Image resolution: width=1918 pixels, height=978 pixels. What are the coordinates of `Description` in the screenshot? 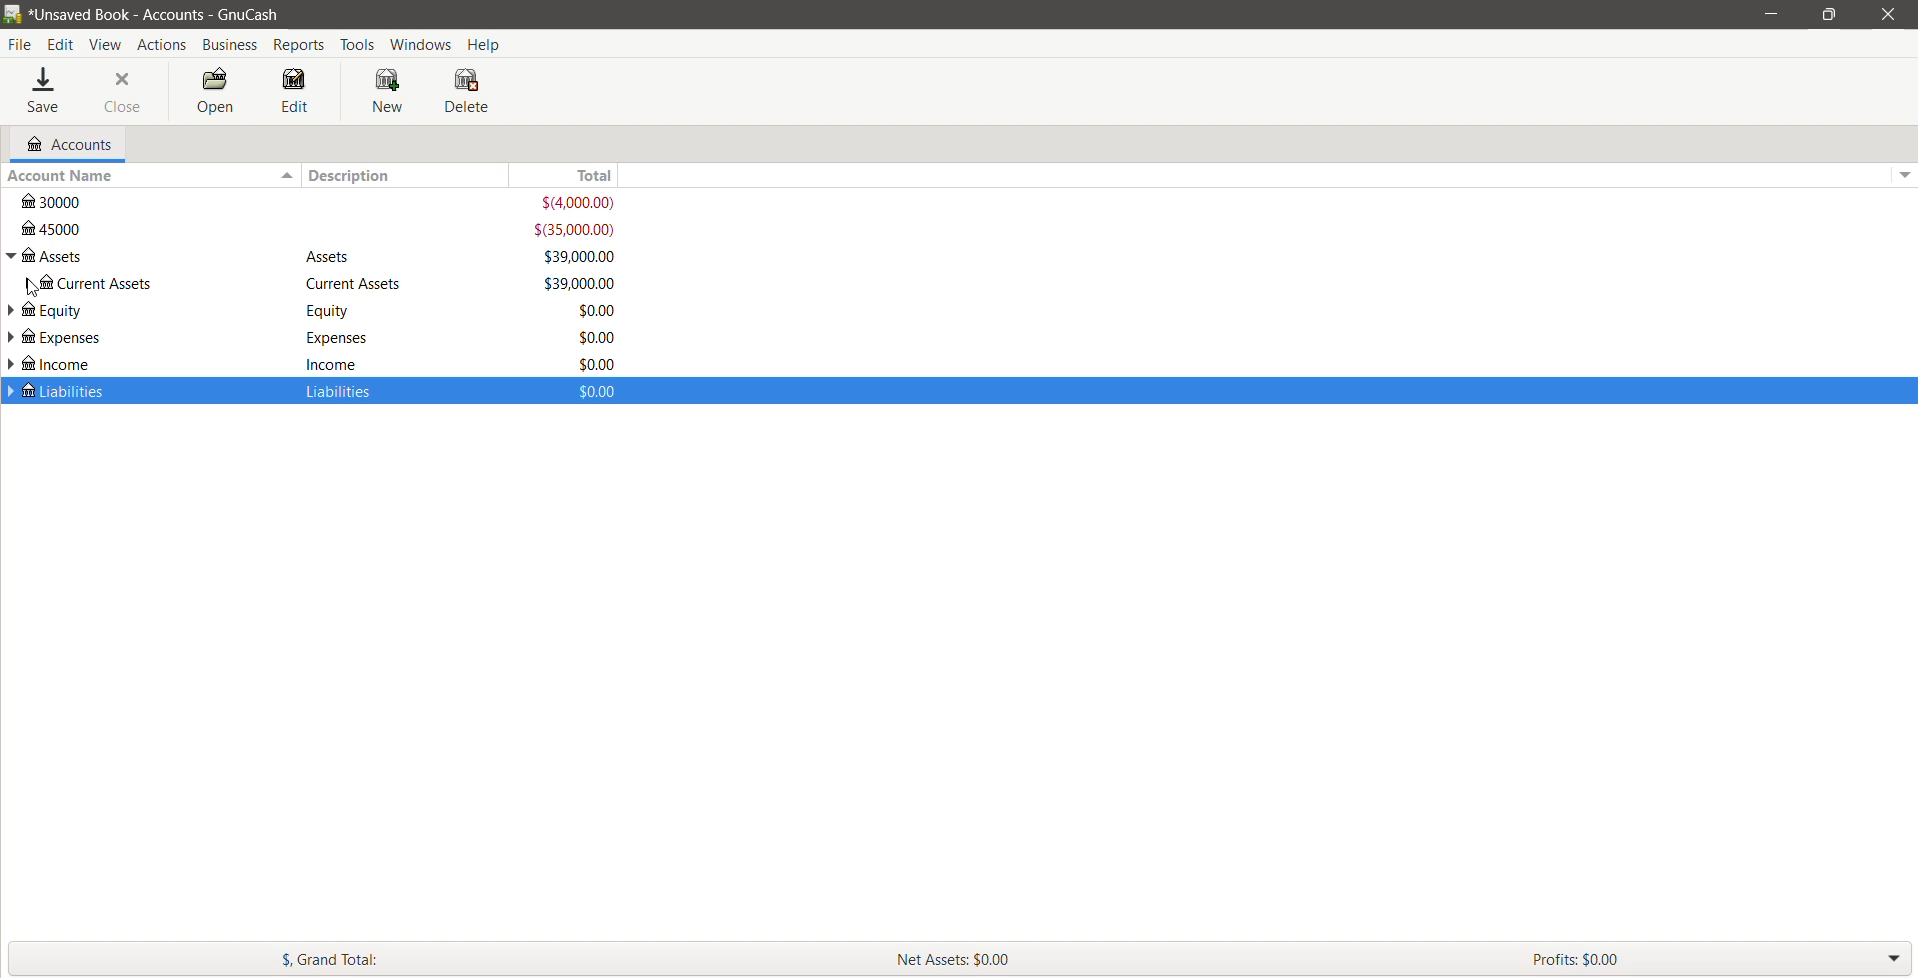 It's located at (400, 175).